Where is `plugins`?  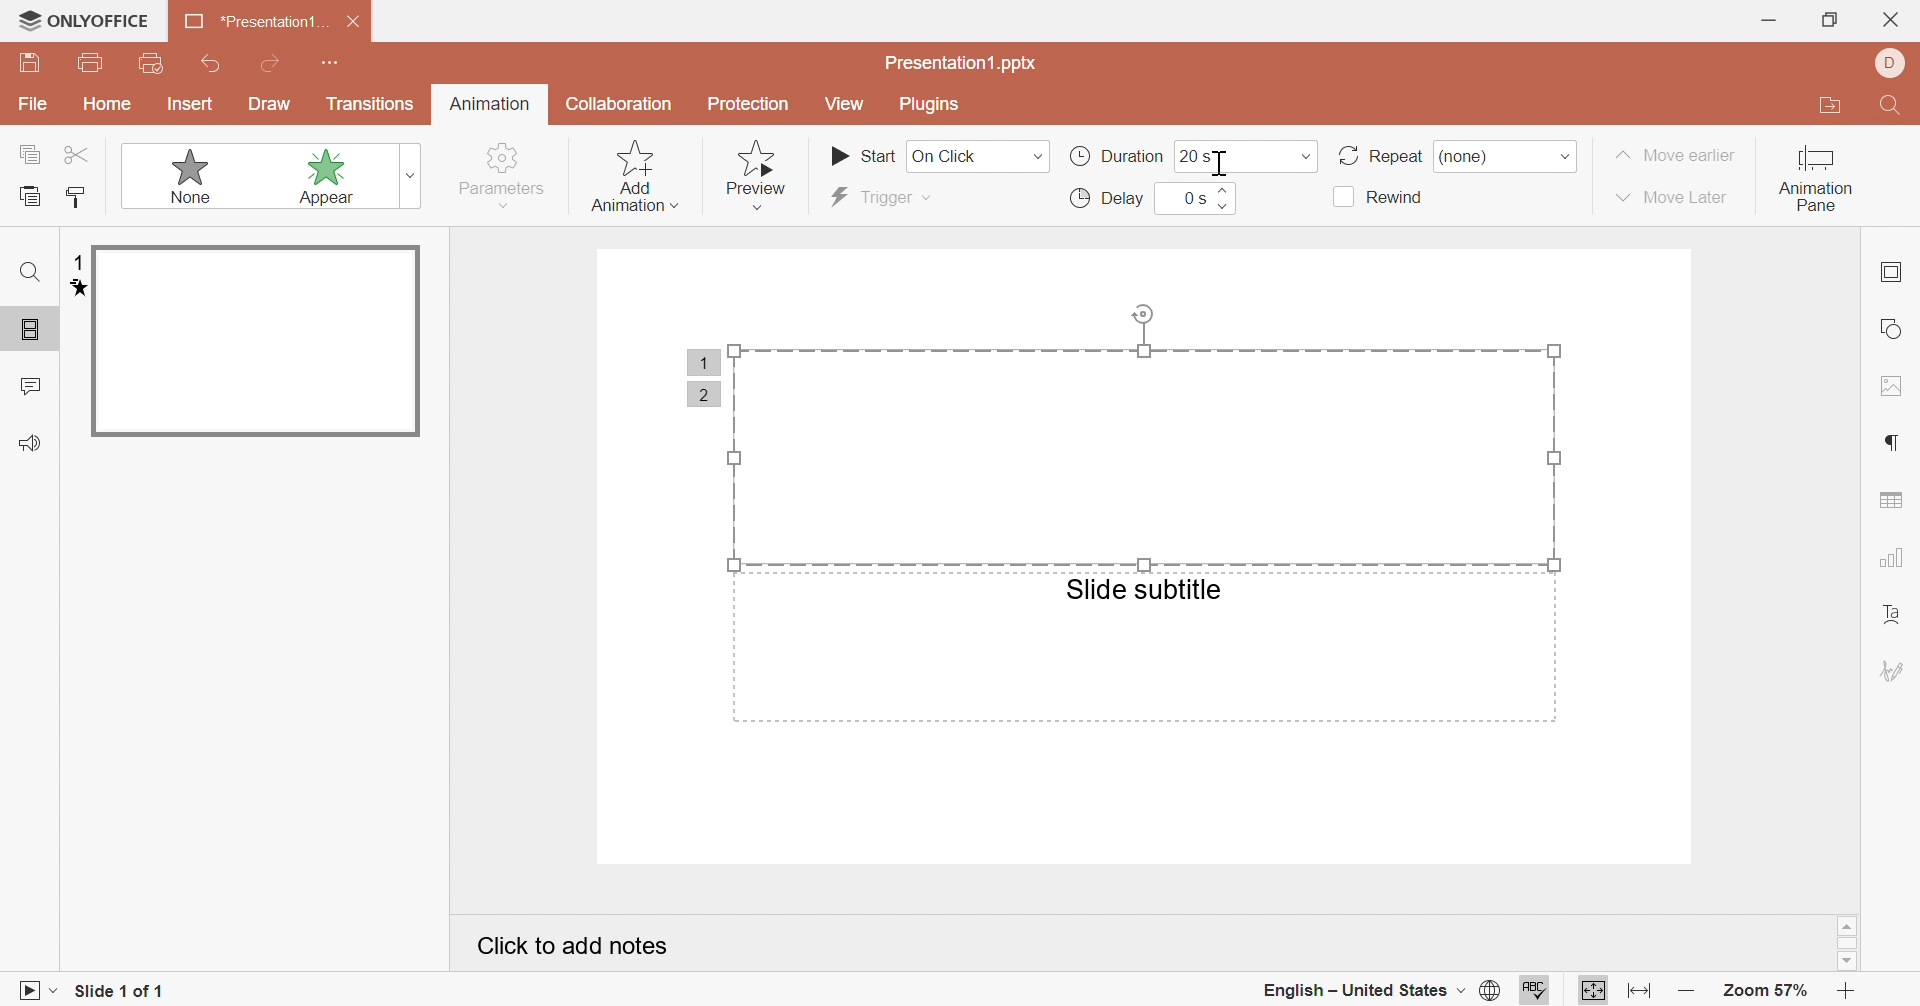
plugins is located at coordinates (930, 105).